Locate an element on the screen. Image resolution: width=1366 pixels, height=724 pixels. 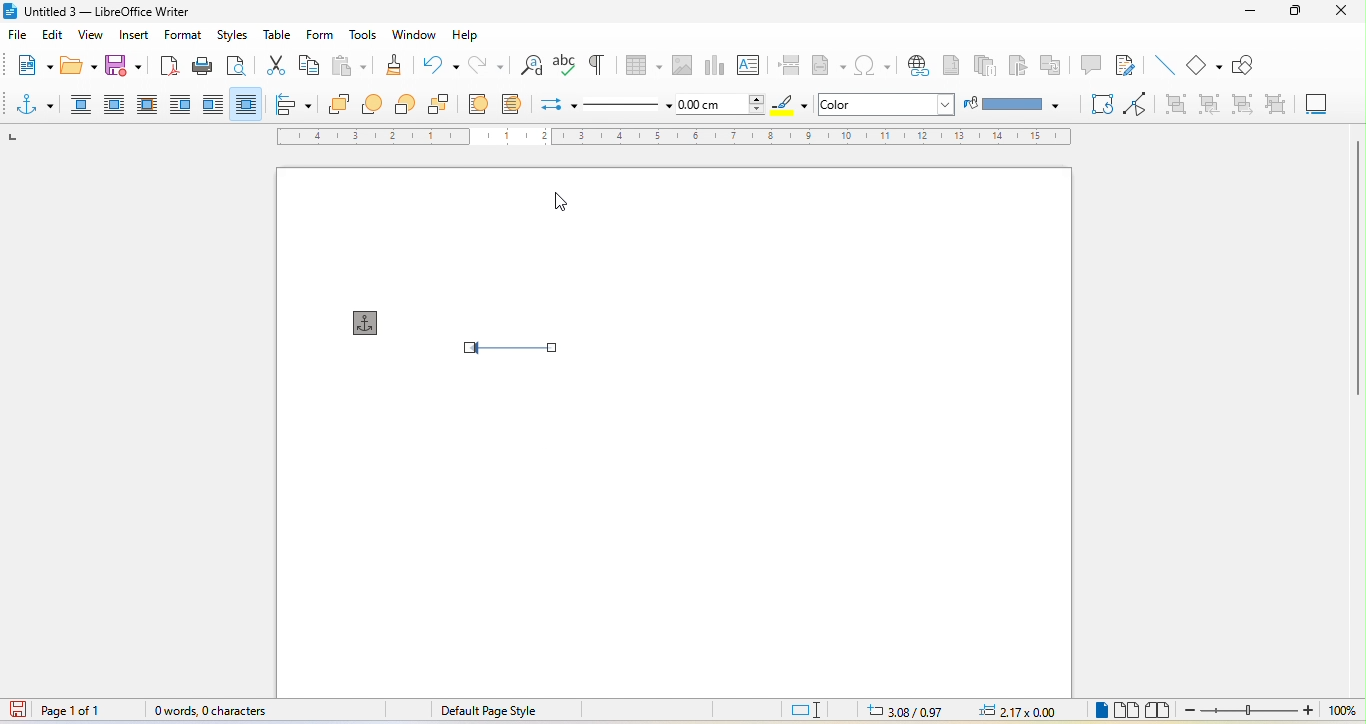
endnote is located at coordinates (985, 66).